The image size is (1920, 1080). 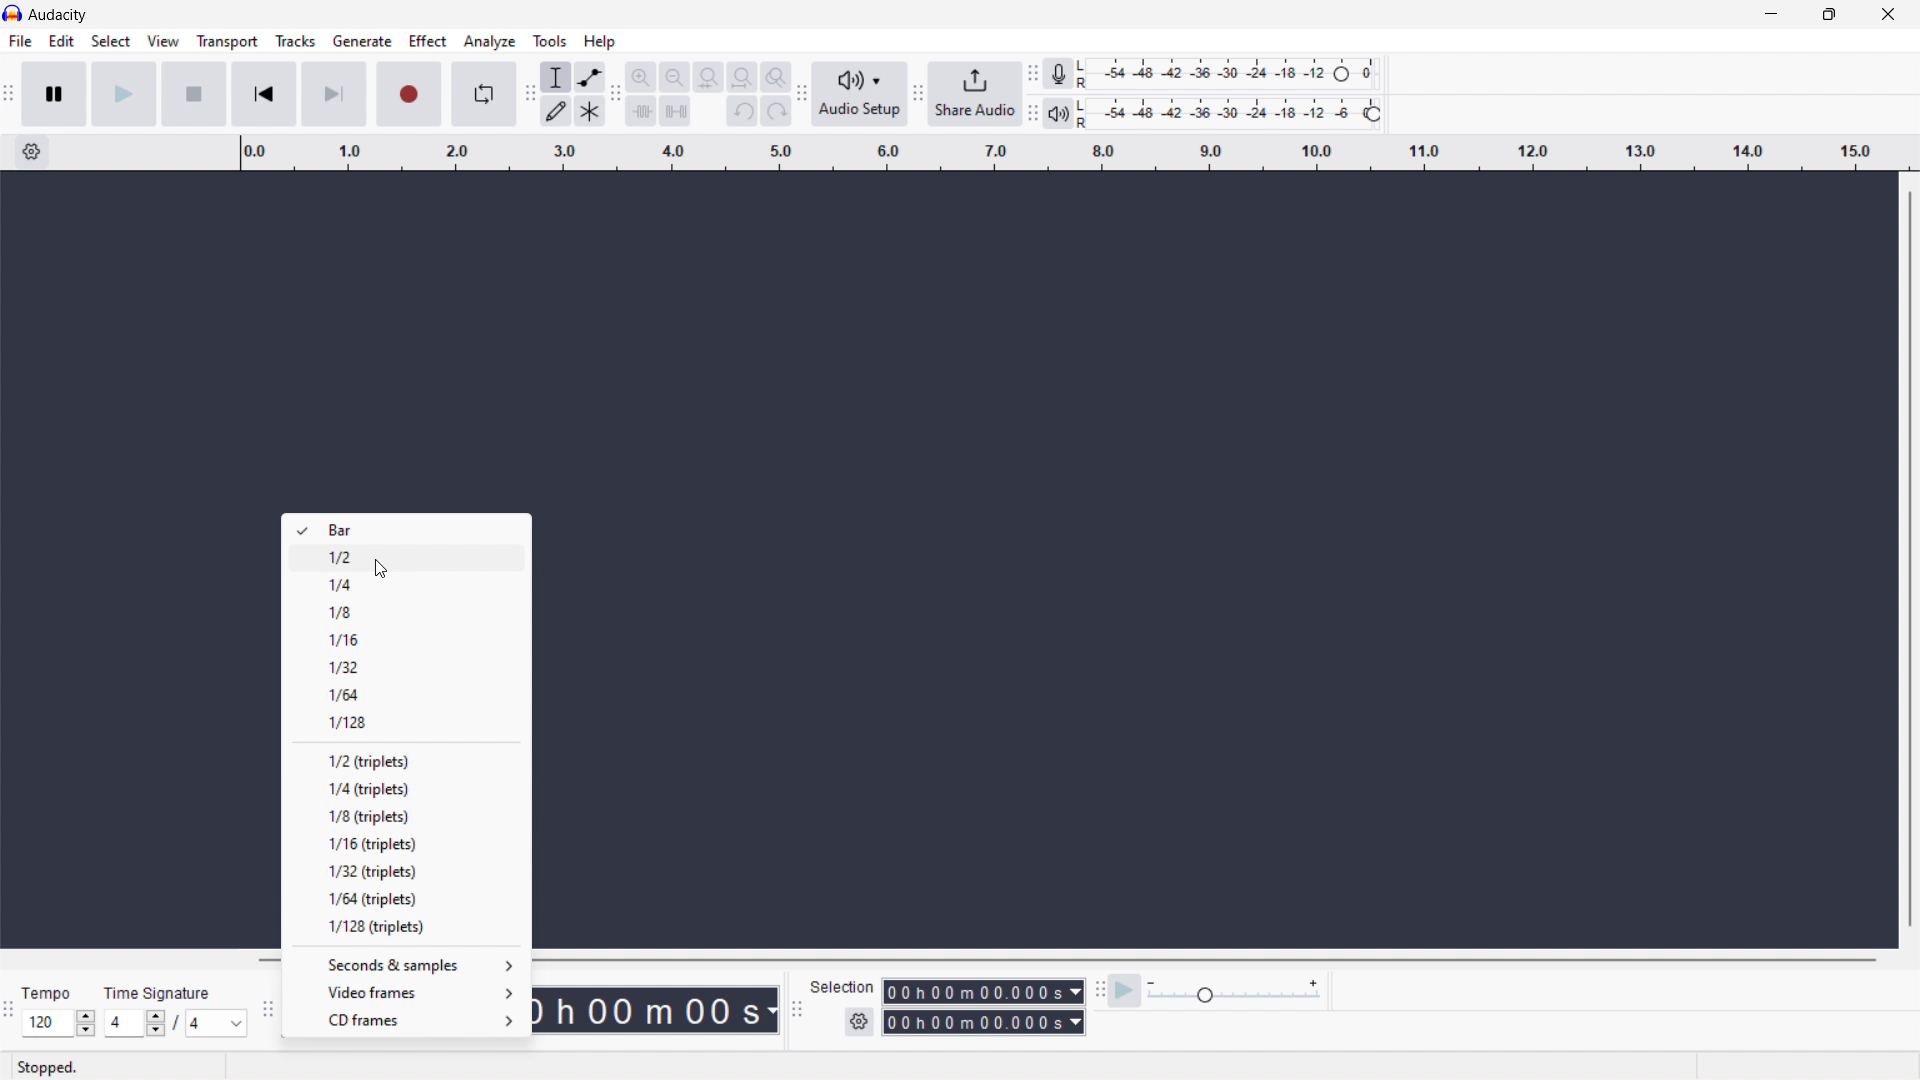 I want to click on effect, so click(x=429, y=41).